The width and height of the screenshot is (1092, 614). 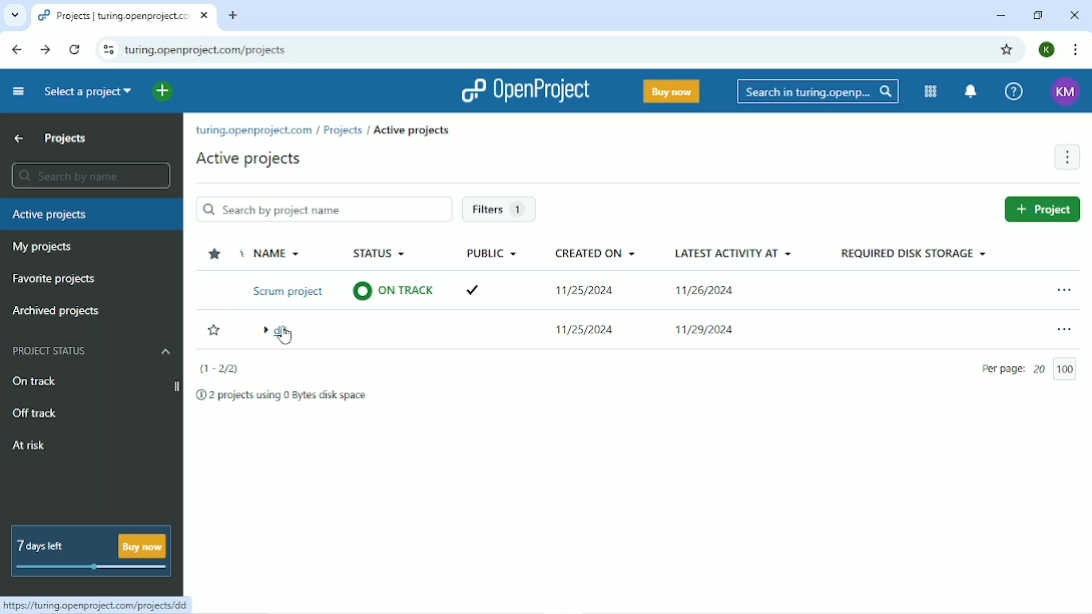 What do you see at coordinates (35, 381) in the screenshot?
I see `On track` at bounding box center [35, 381].